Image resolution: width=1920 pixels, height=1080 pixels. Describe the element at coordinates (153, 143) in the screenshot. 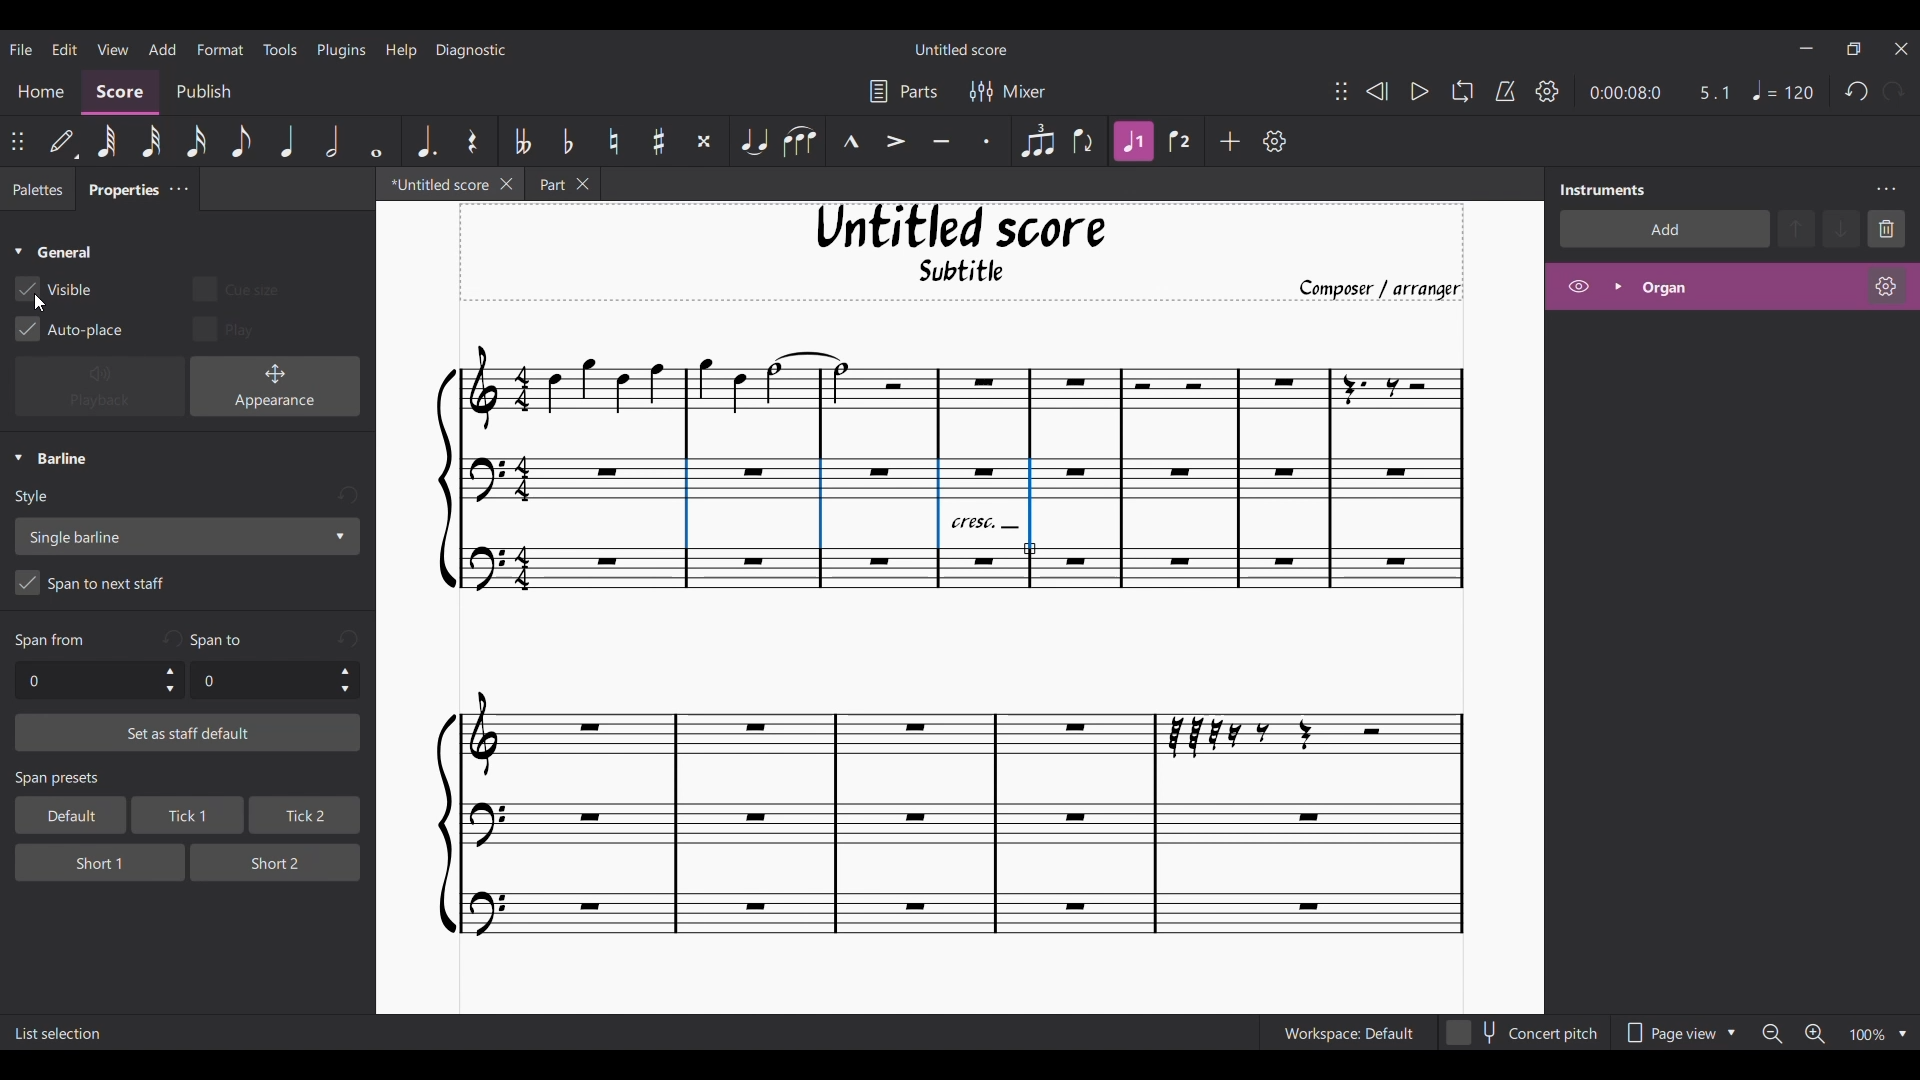

I see `32nd note` at that location.